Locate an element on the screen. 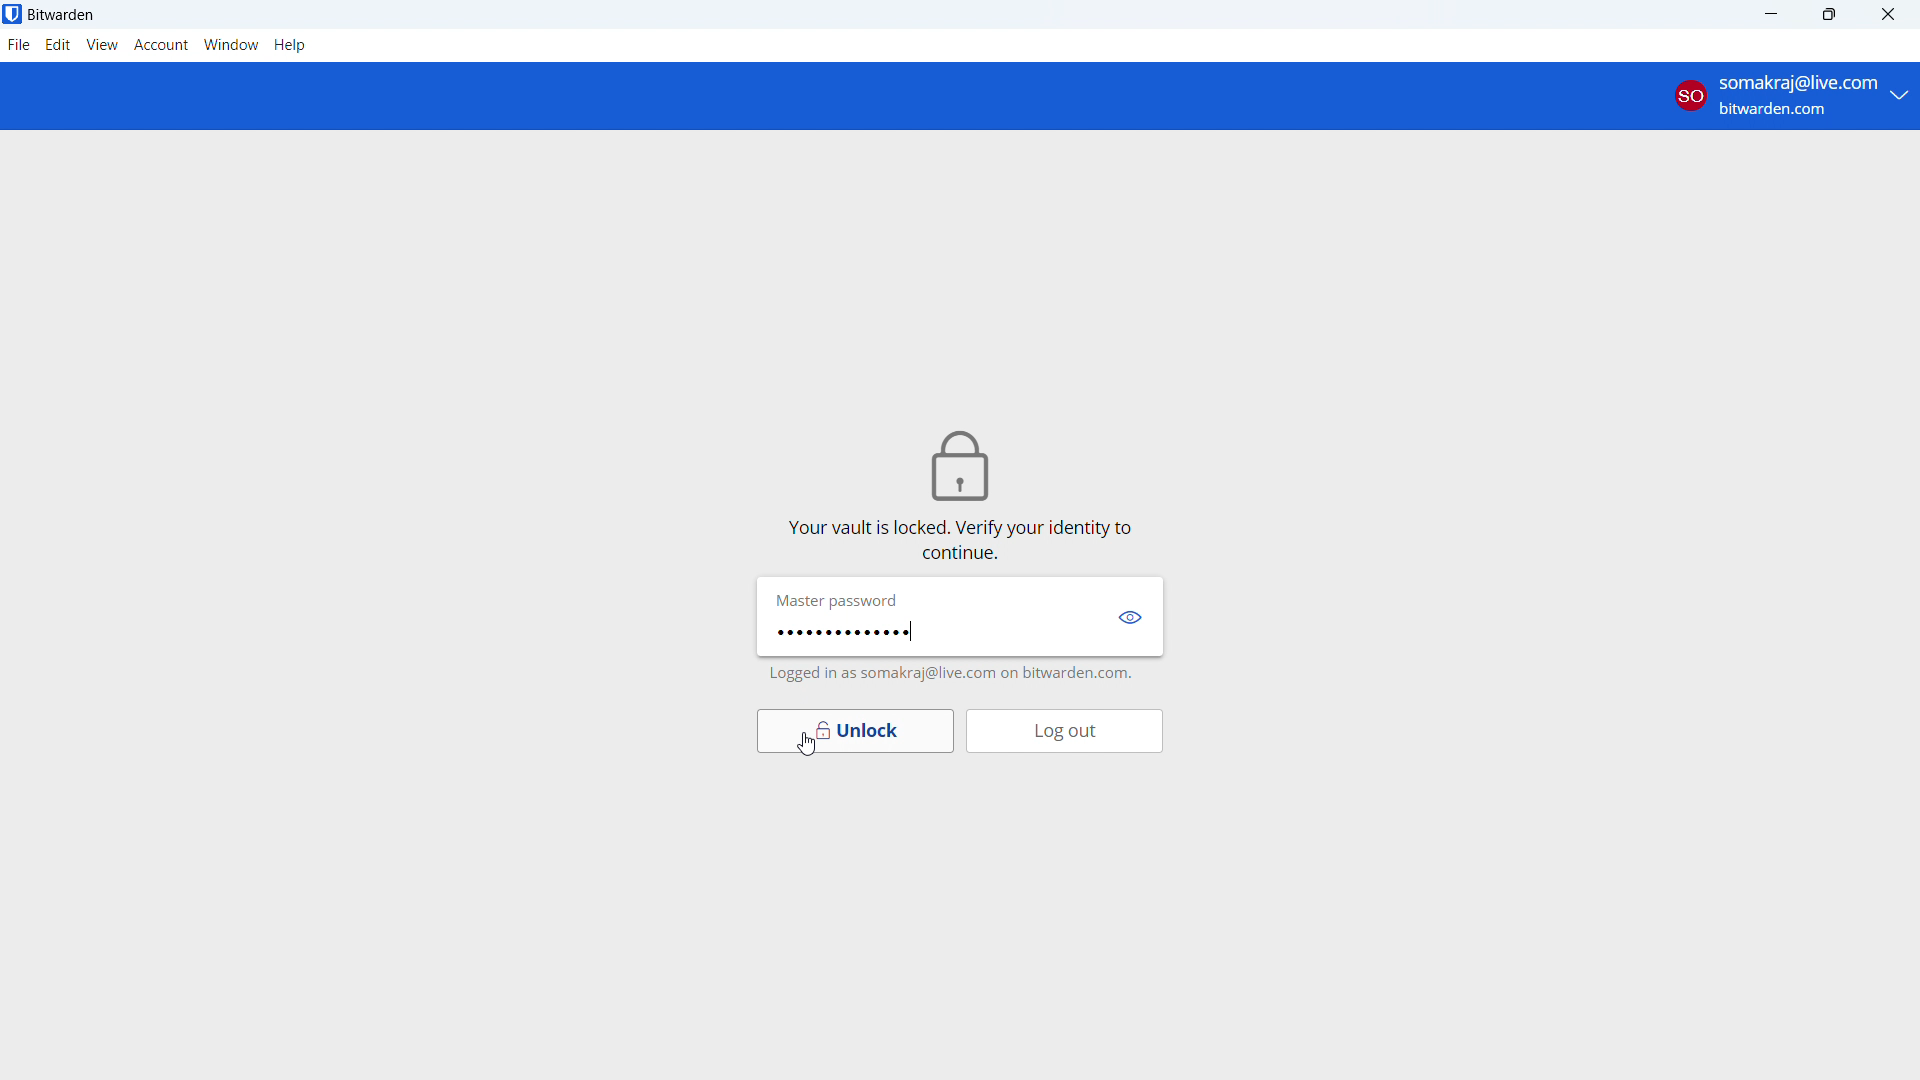  maximize is located at coordinates (1829, 15).